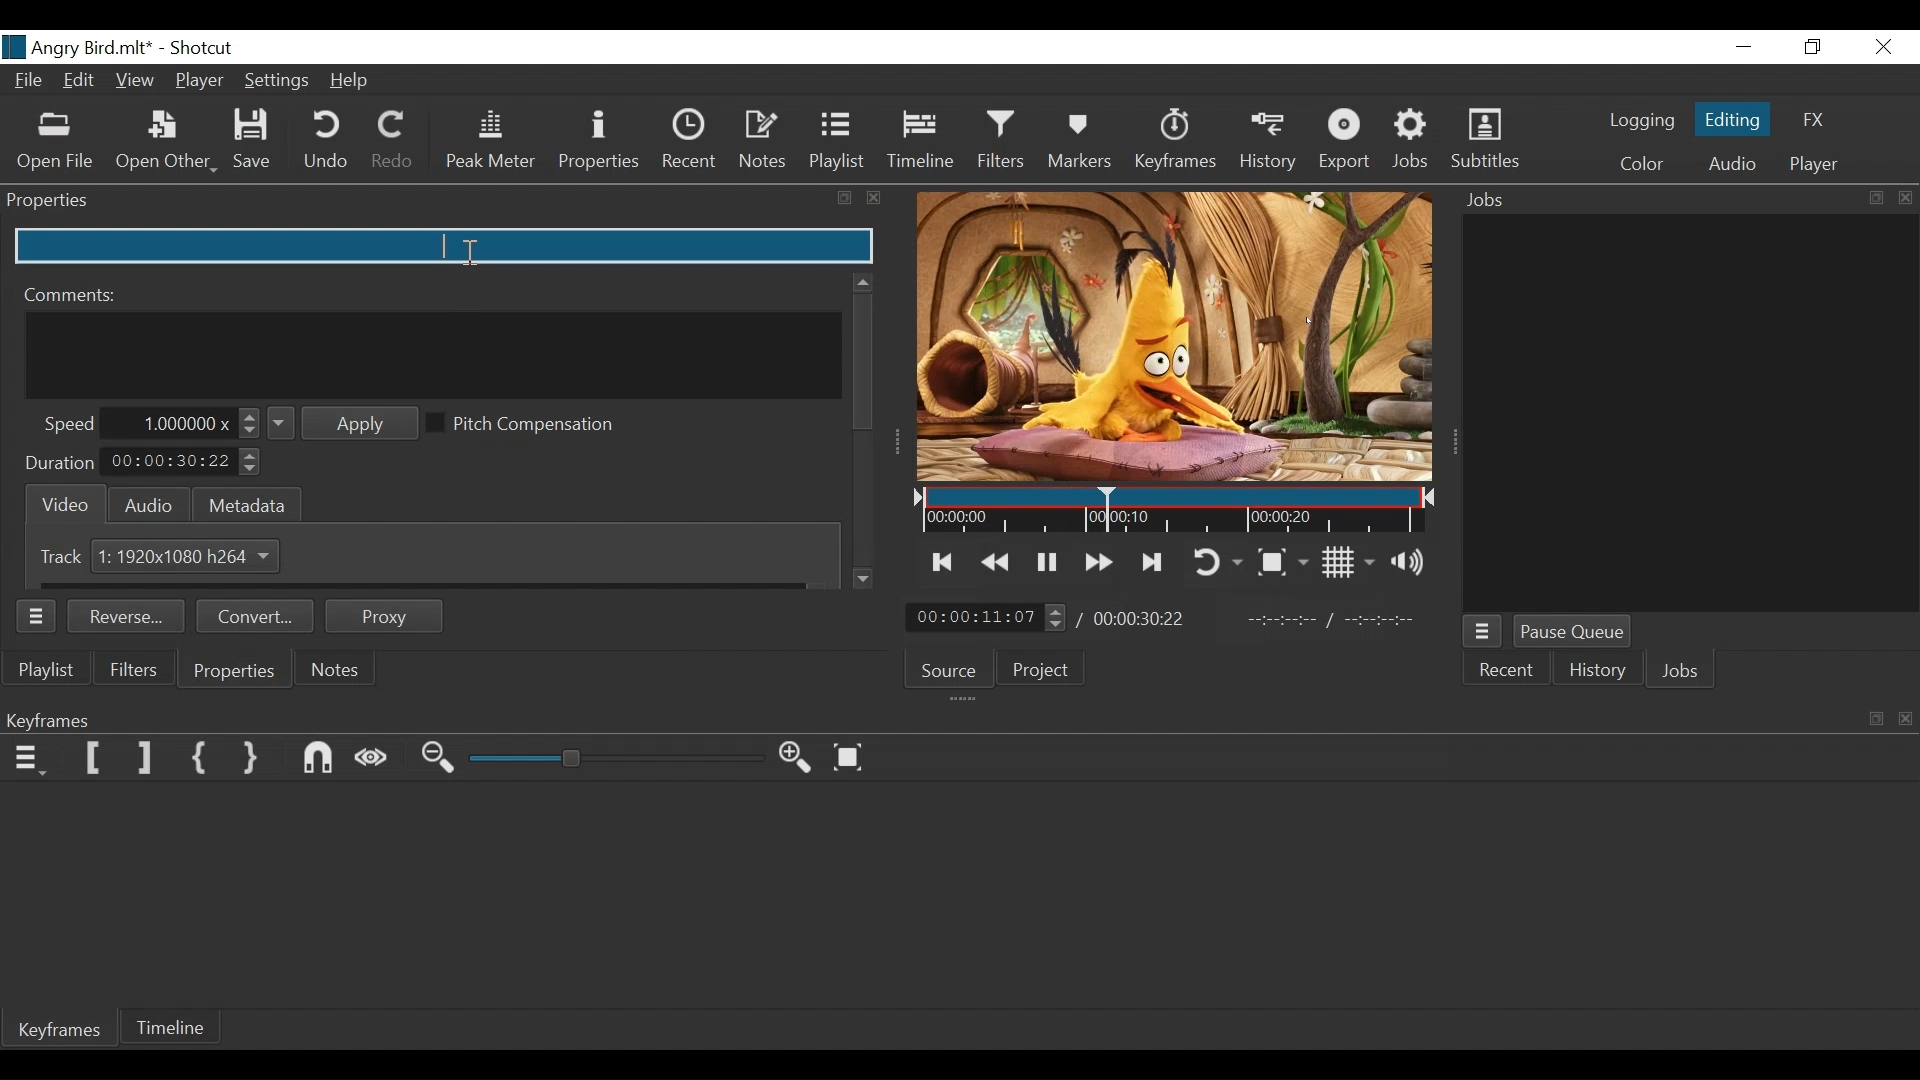 The height and width of the screenshot is (1080, 1920). Describe the element at coordinates (1352, 562) in the screenshot. I see `Toggle display grid on player` at that location.